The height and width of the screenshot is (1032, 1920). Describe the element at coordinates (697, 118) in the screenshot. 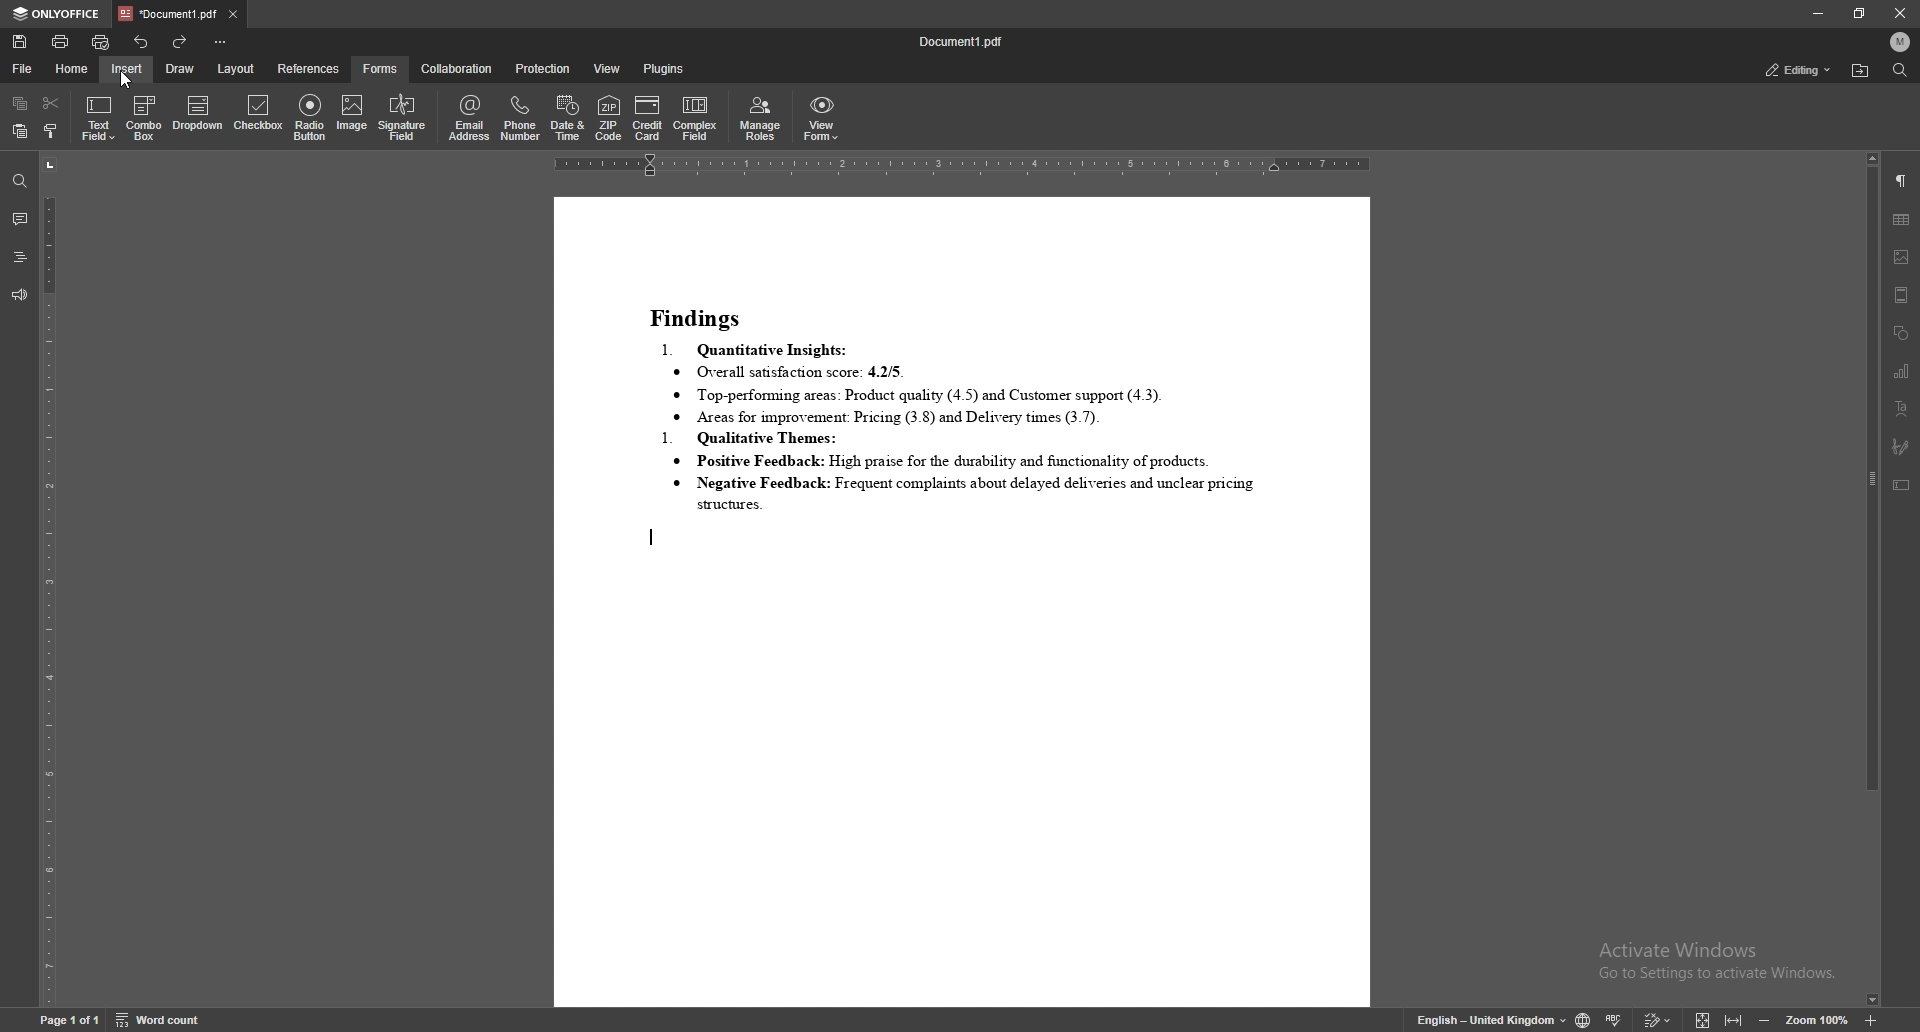

I see `complex field` at that location.